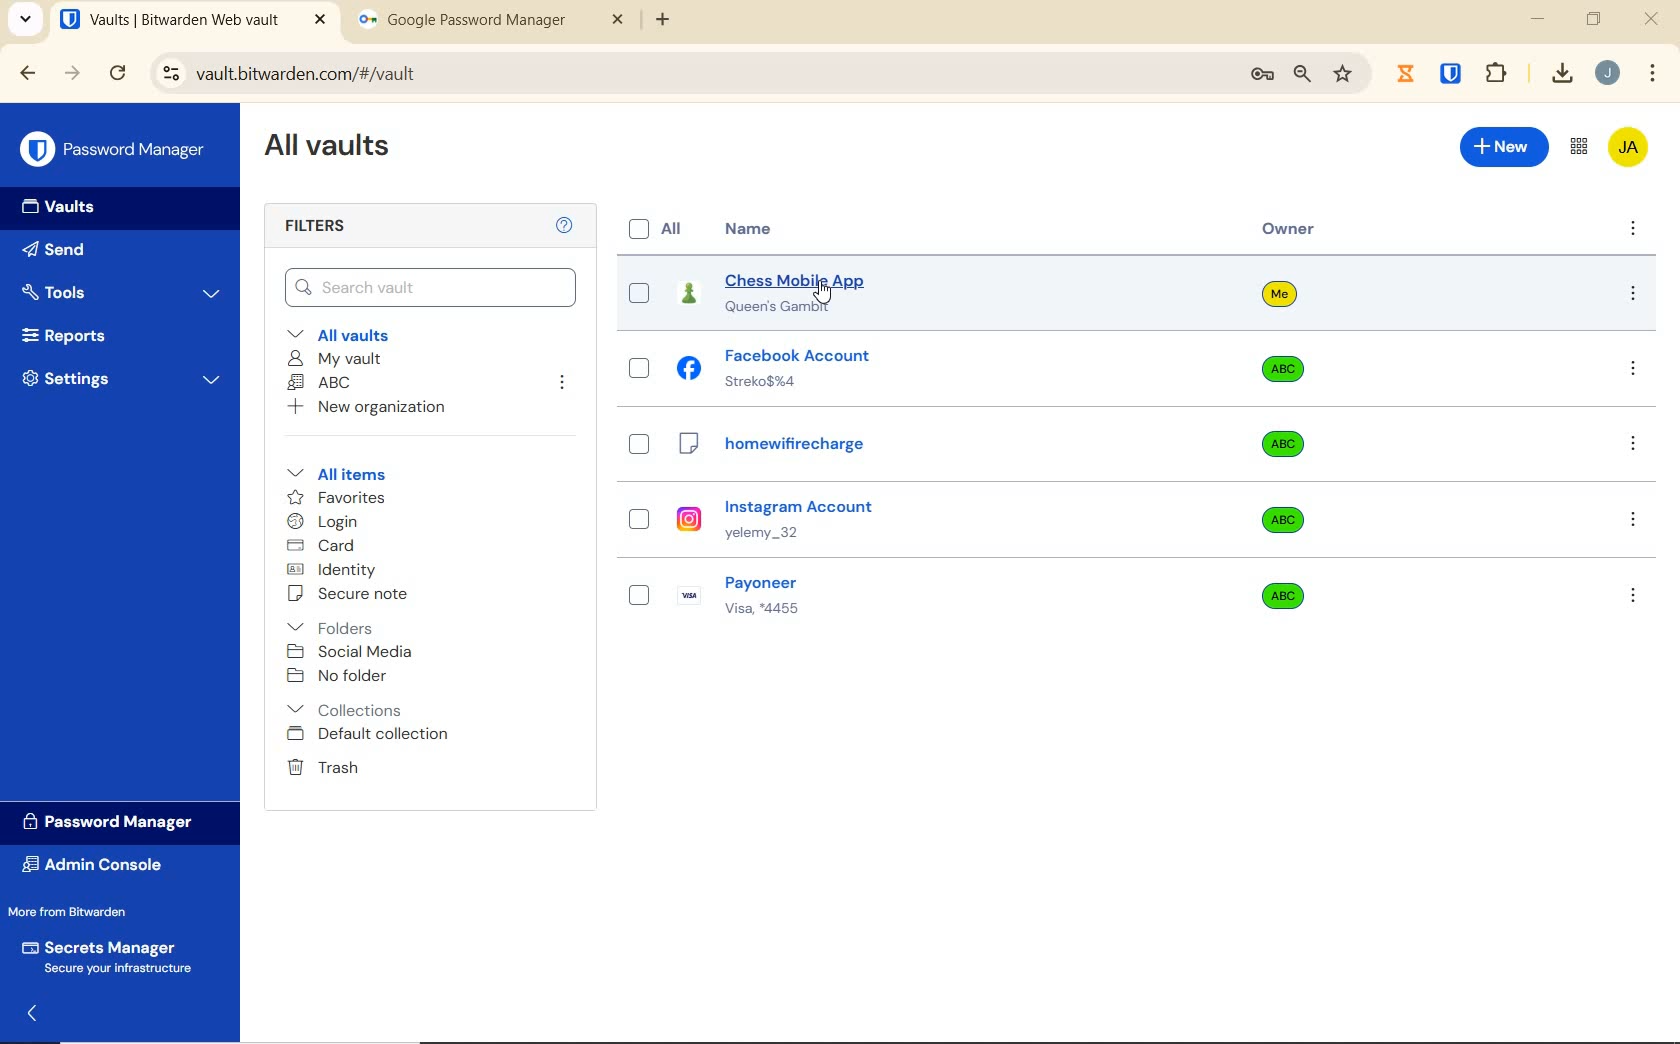  Describe the element at coordinates (330, 148) in the screenshot. I see `All Vaults` at that location.